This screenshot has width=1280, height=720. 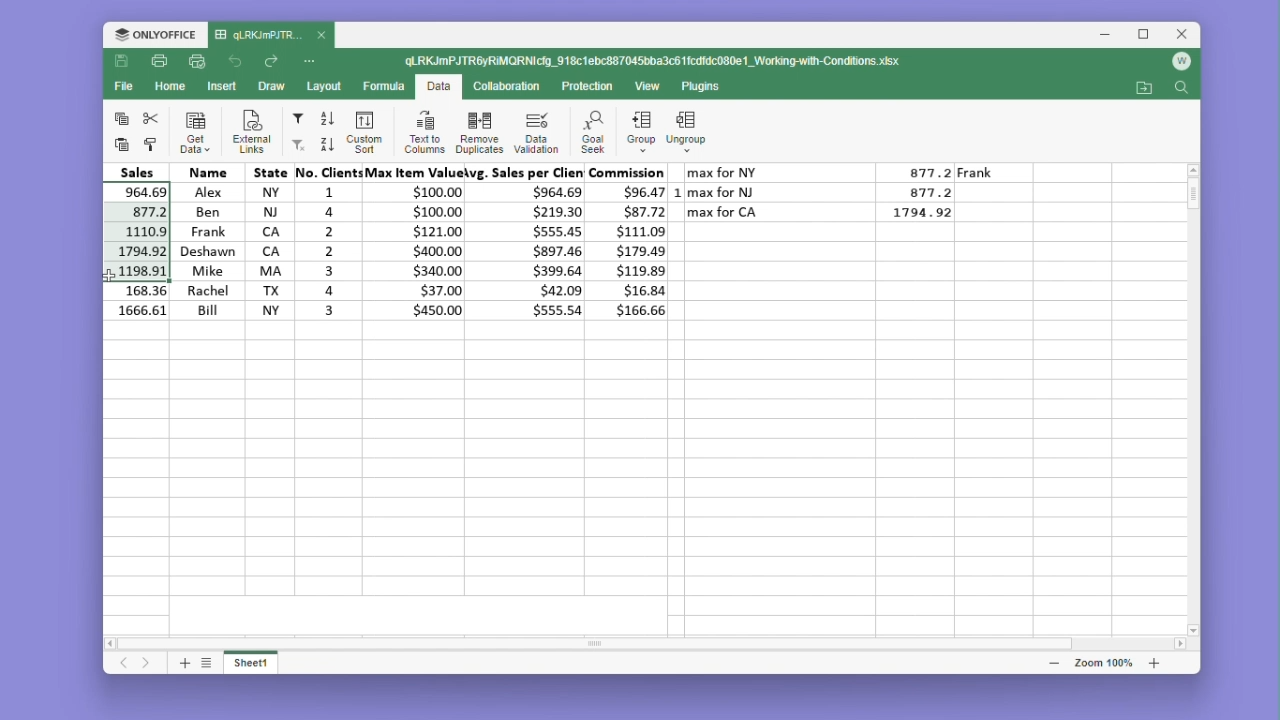 What do you see at coordinates (438, 88) in the screenshot?
I see `Data` at bounding box center [438, 88].